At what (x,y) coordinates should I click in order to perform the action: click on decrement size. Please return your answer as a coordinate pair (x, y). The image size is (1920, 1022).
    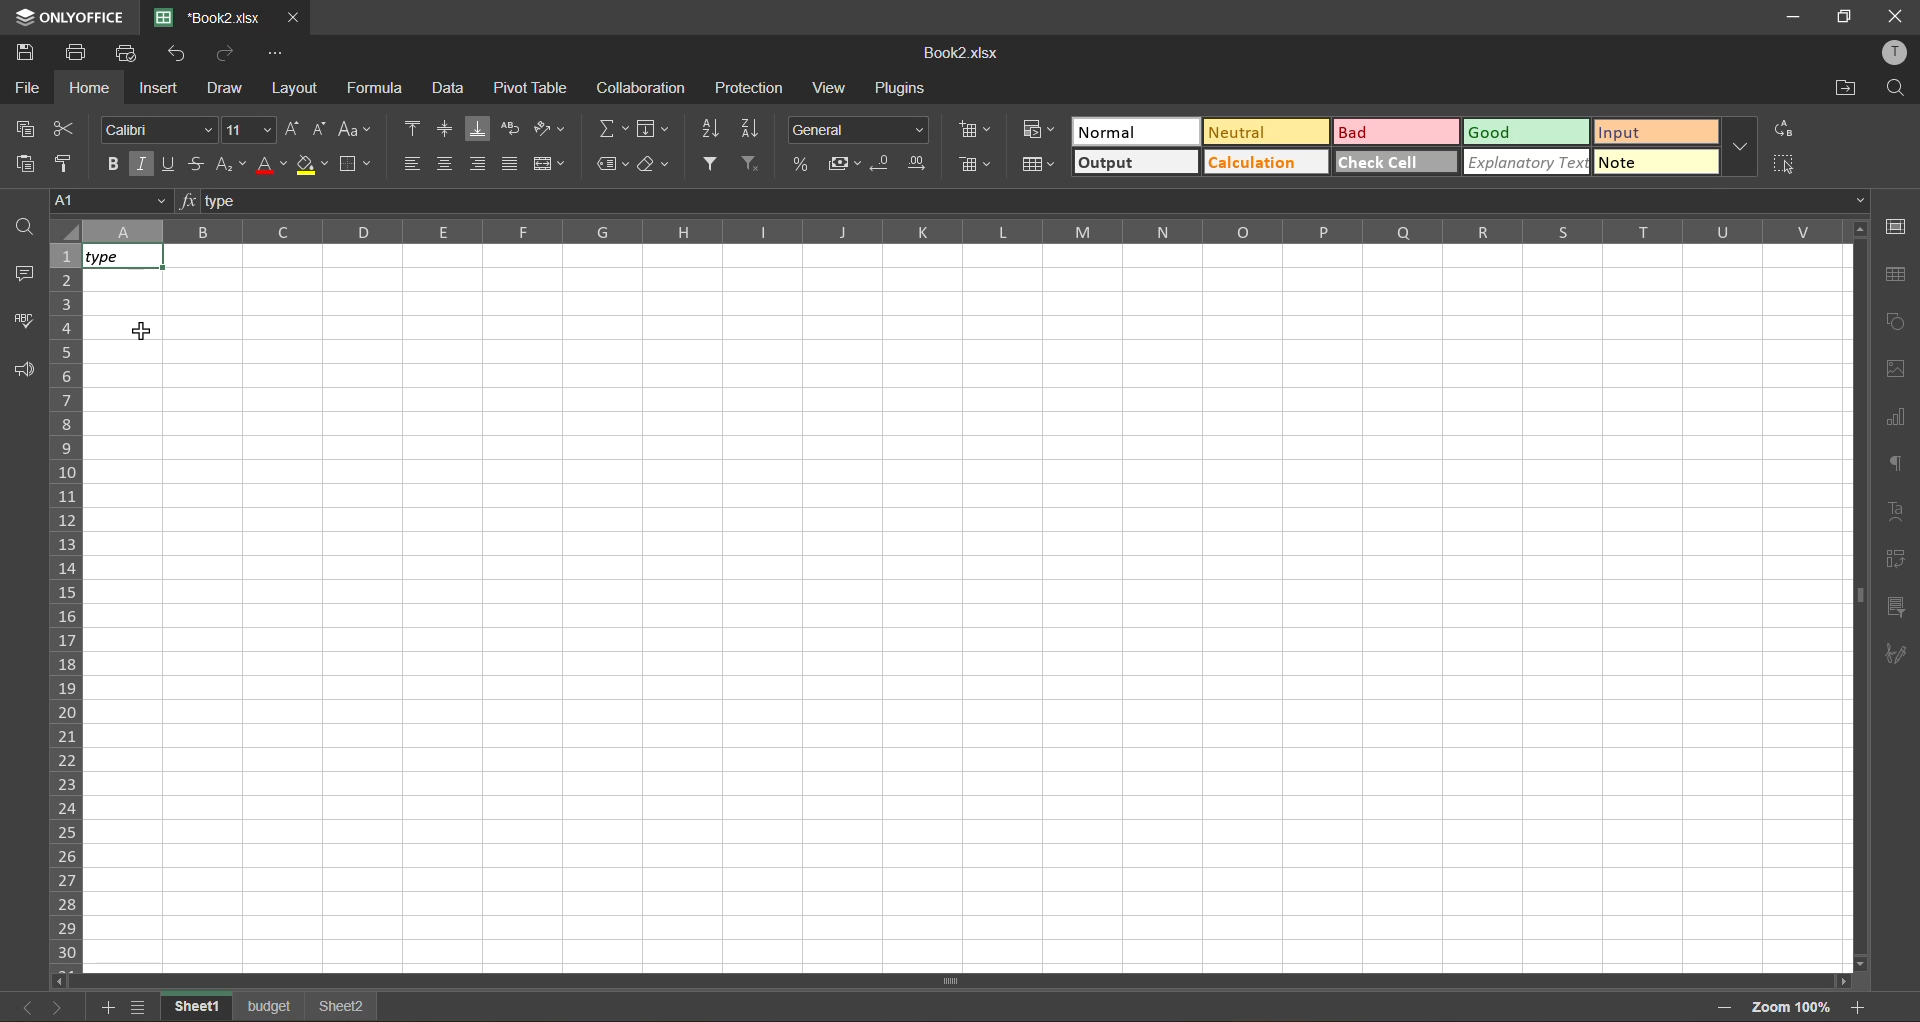
    Looking at the image, I should click on (321, 128).